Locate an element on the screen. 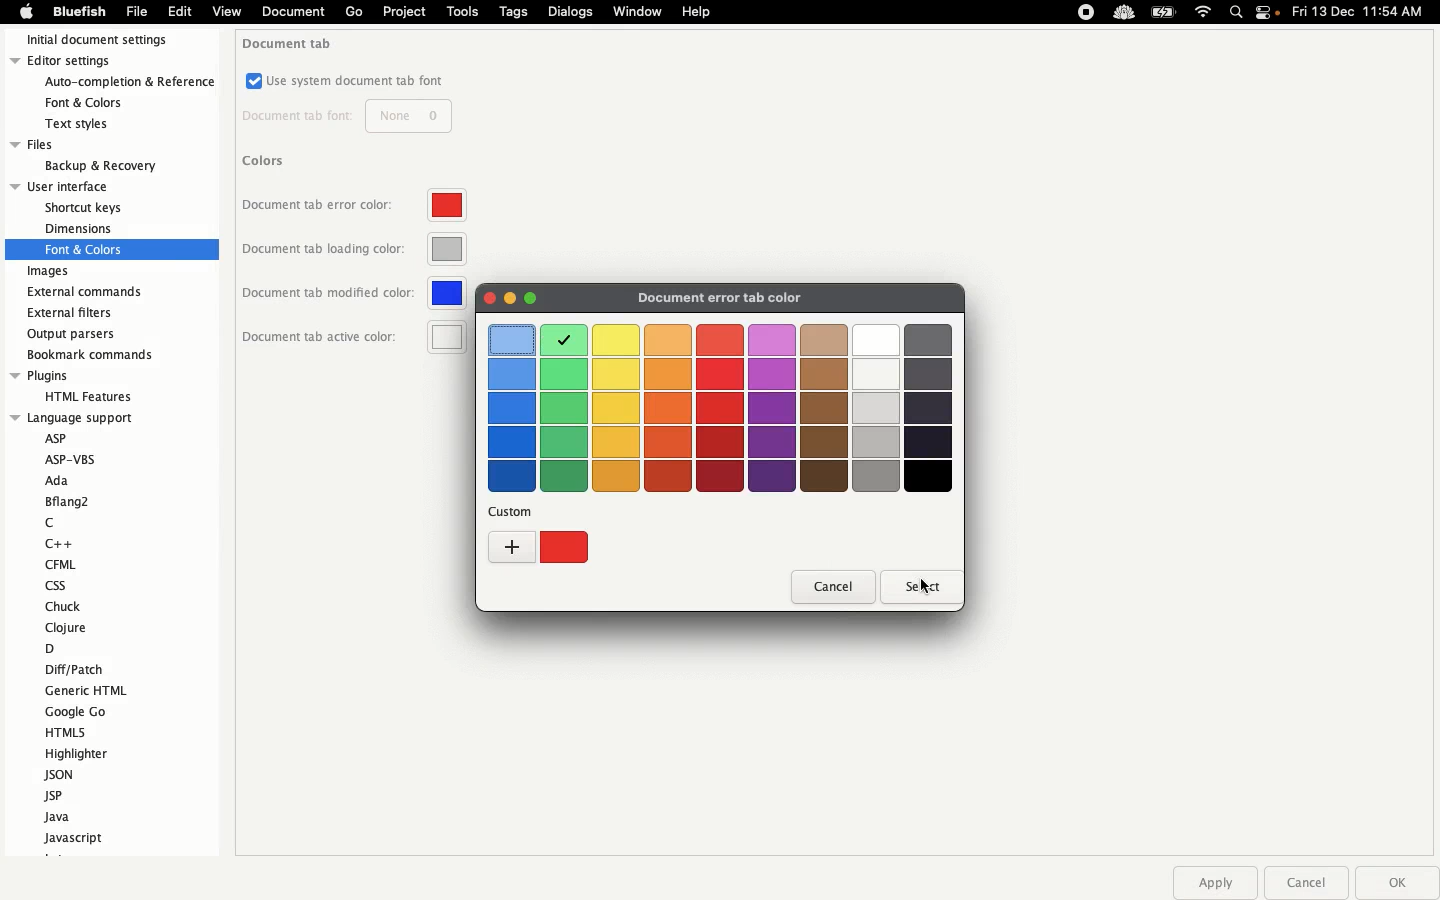 This screenshot has width=1440, height=900. Extensions is located at coordinates (1103, 12).